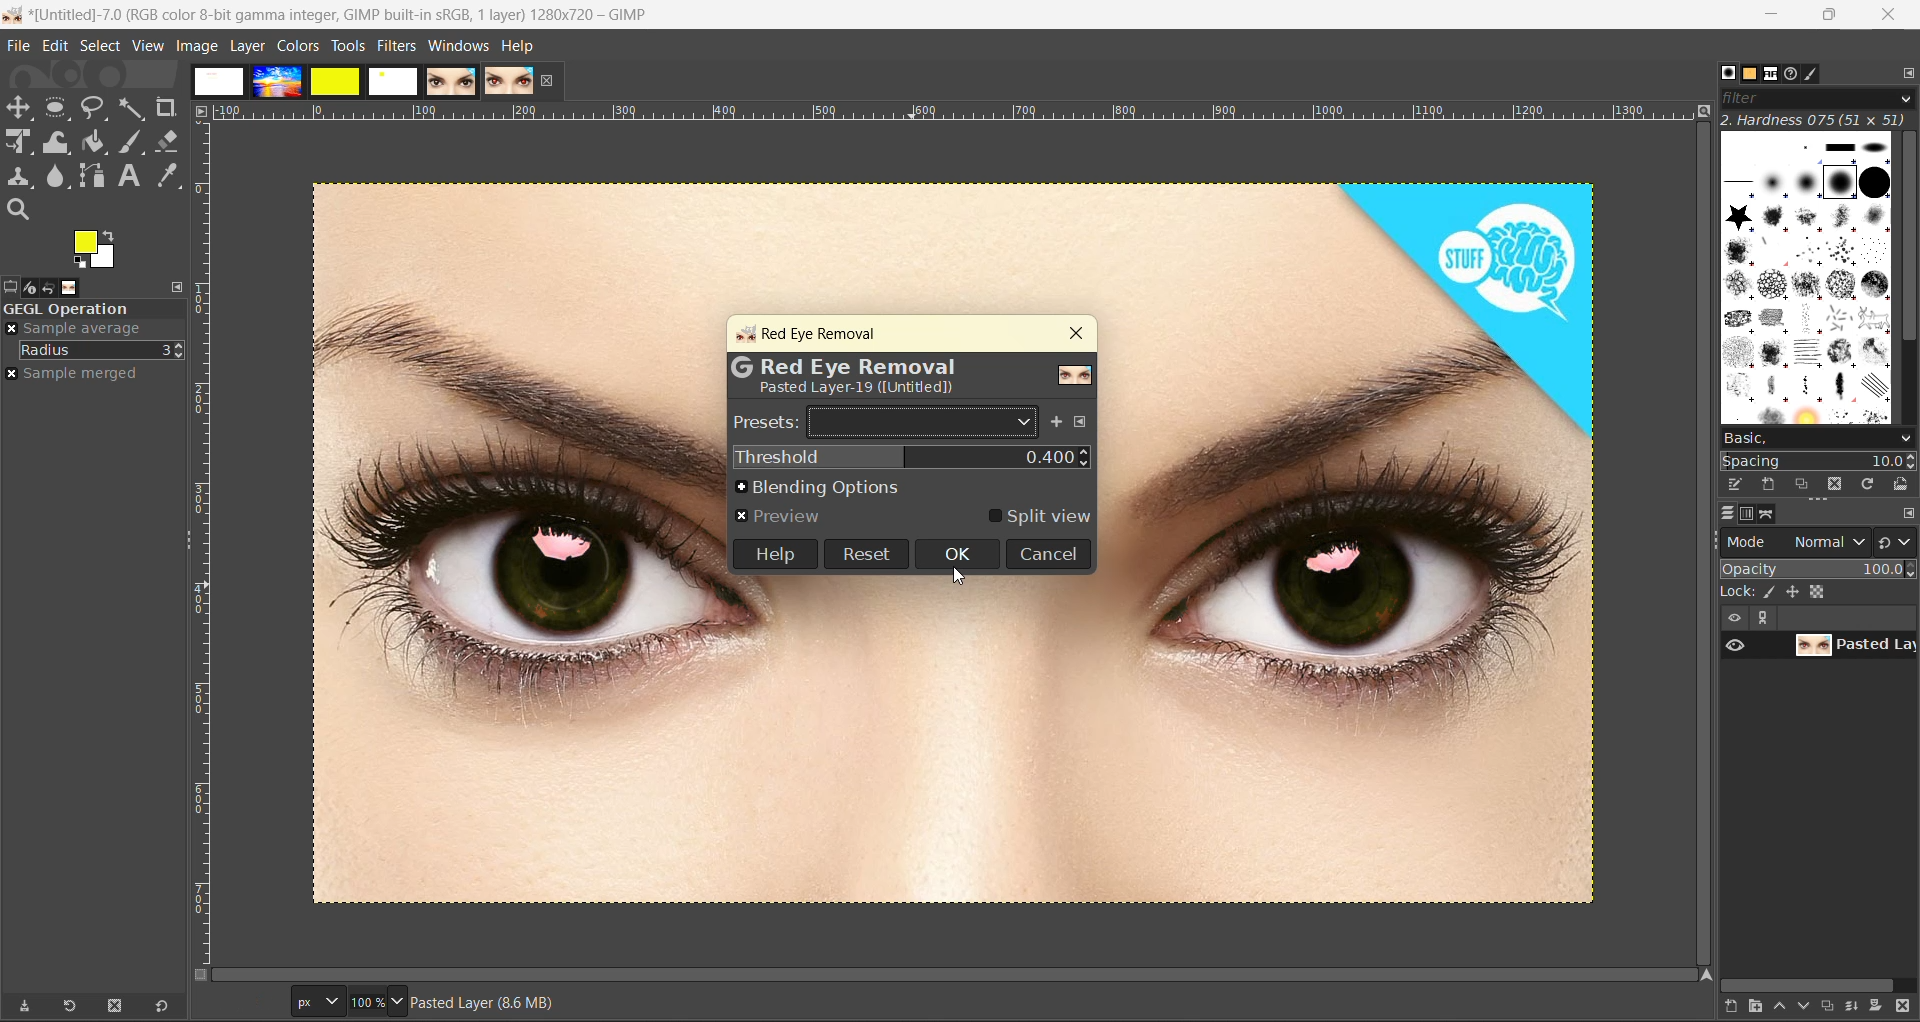 The image size is (1920, 1022). What do you see at coordinates (1821, 75) in the screenshot?
I see `brush editor` at bounding box center [1821, 75].